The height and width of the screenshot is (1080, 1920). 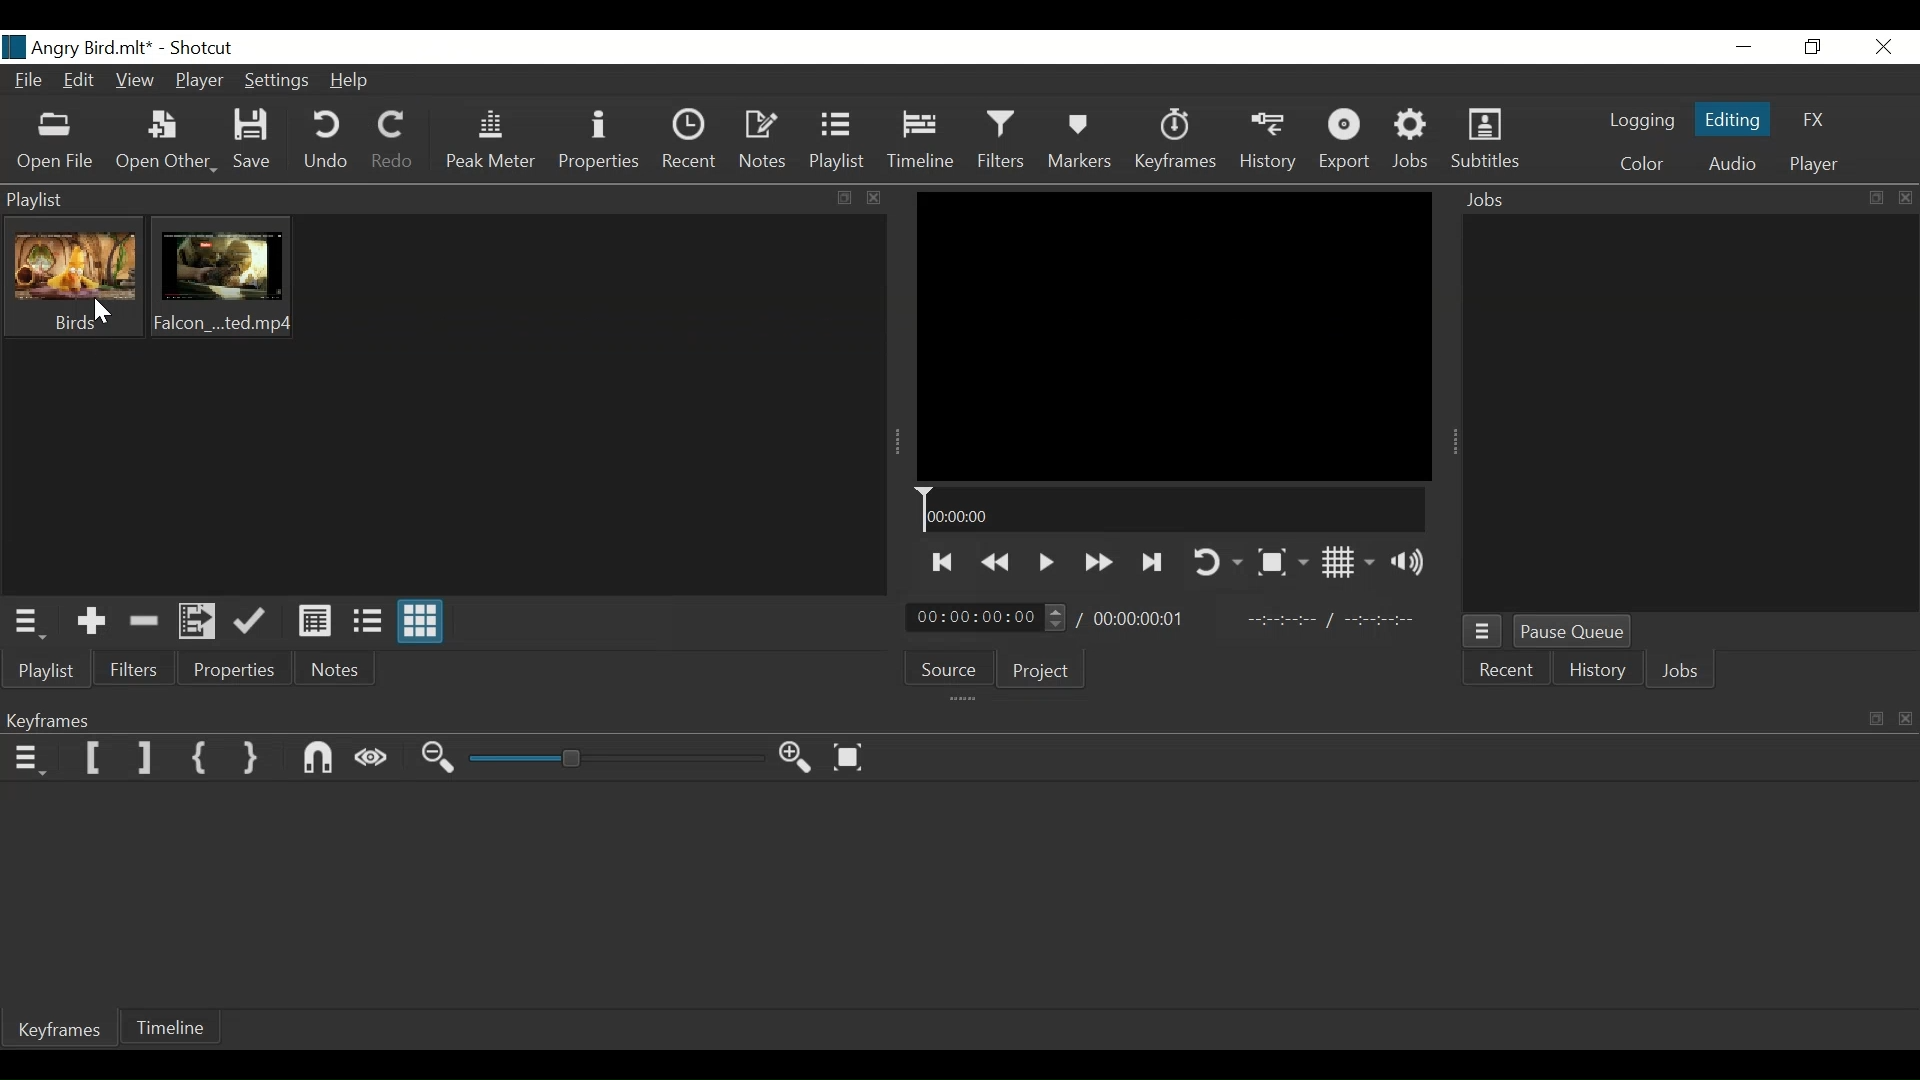 What do you see at coordinates (326, 143) in the screenshot?
I see `Undo` at bounding box center [326, 143].